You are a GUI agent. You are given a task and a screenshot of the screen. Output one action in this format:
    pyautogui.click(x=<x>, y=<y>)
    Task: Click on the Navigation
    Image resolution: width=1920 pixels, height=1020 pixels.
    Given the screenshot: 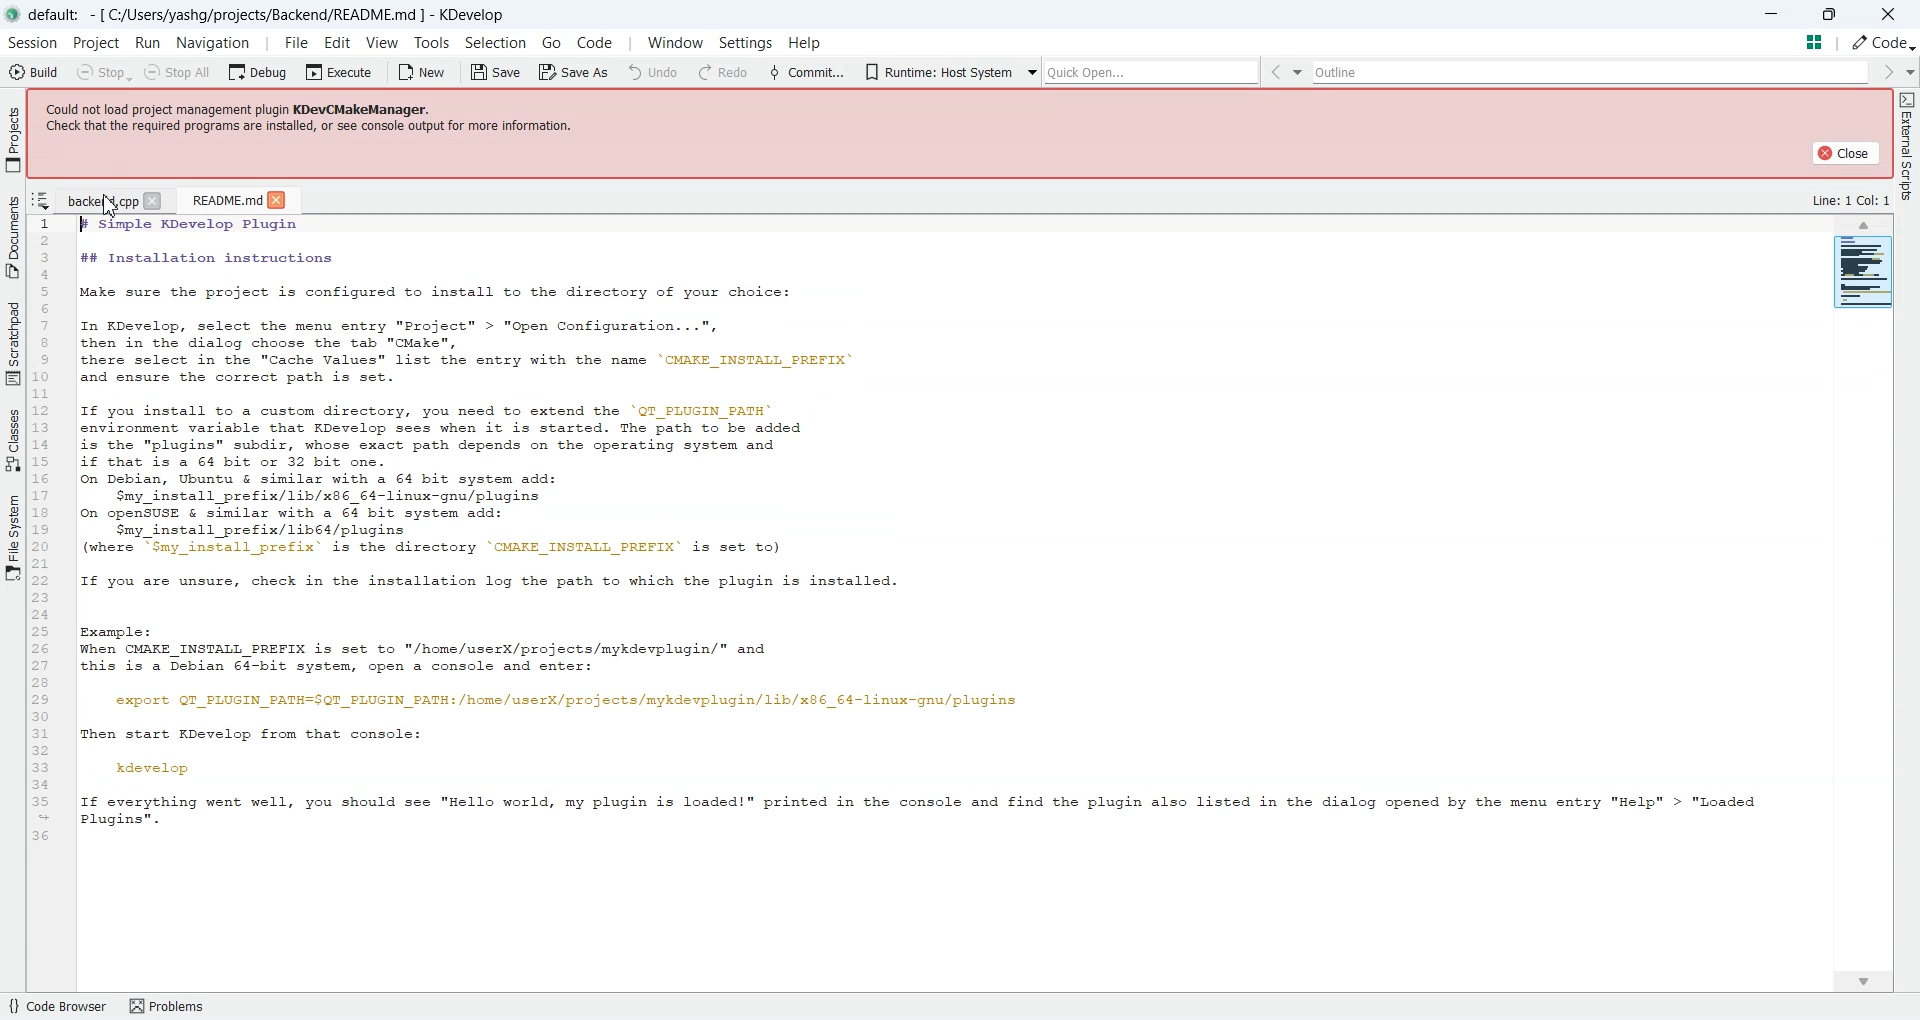 What is the action you would take?
    pyautogui.click(x=216, y=43)
    